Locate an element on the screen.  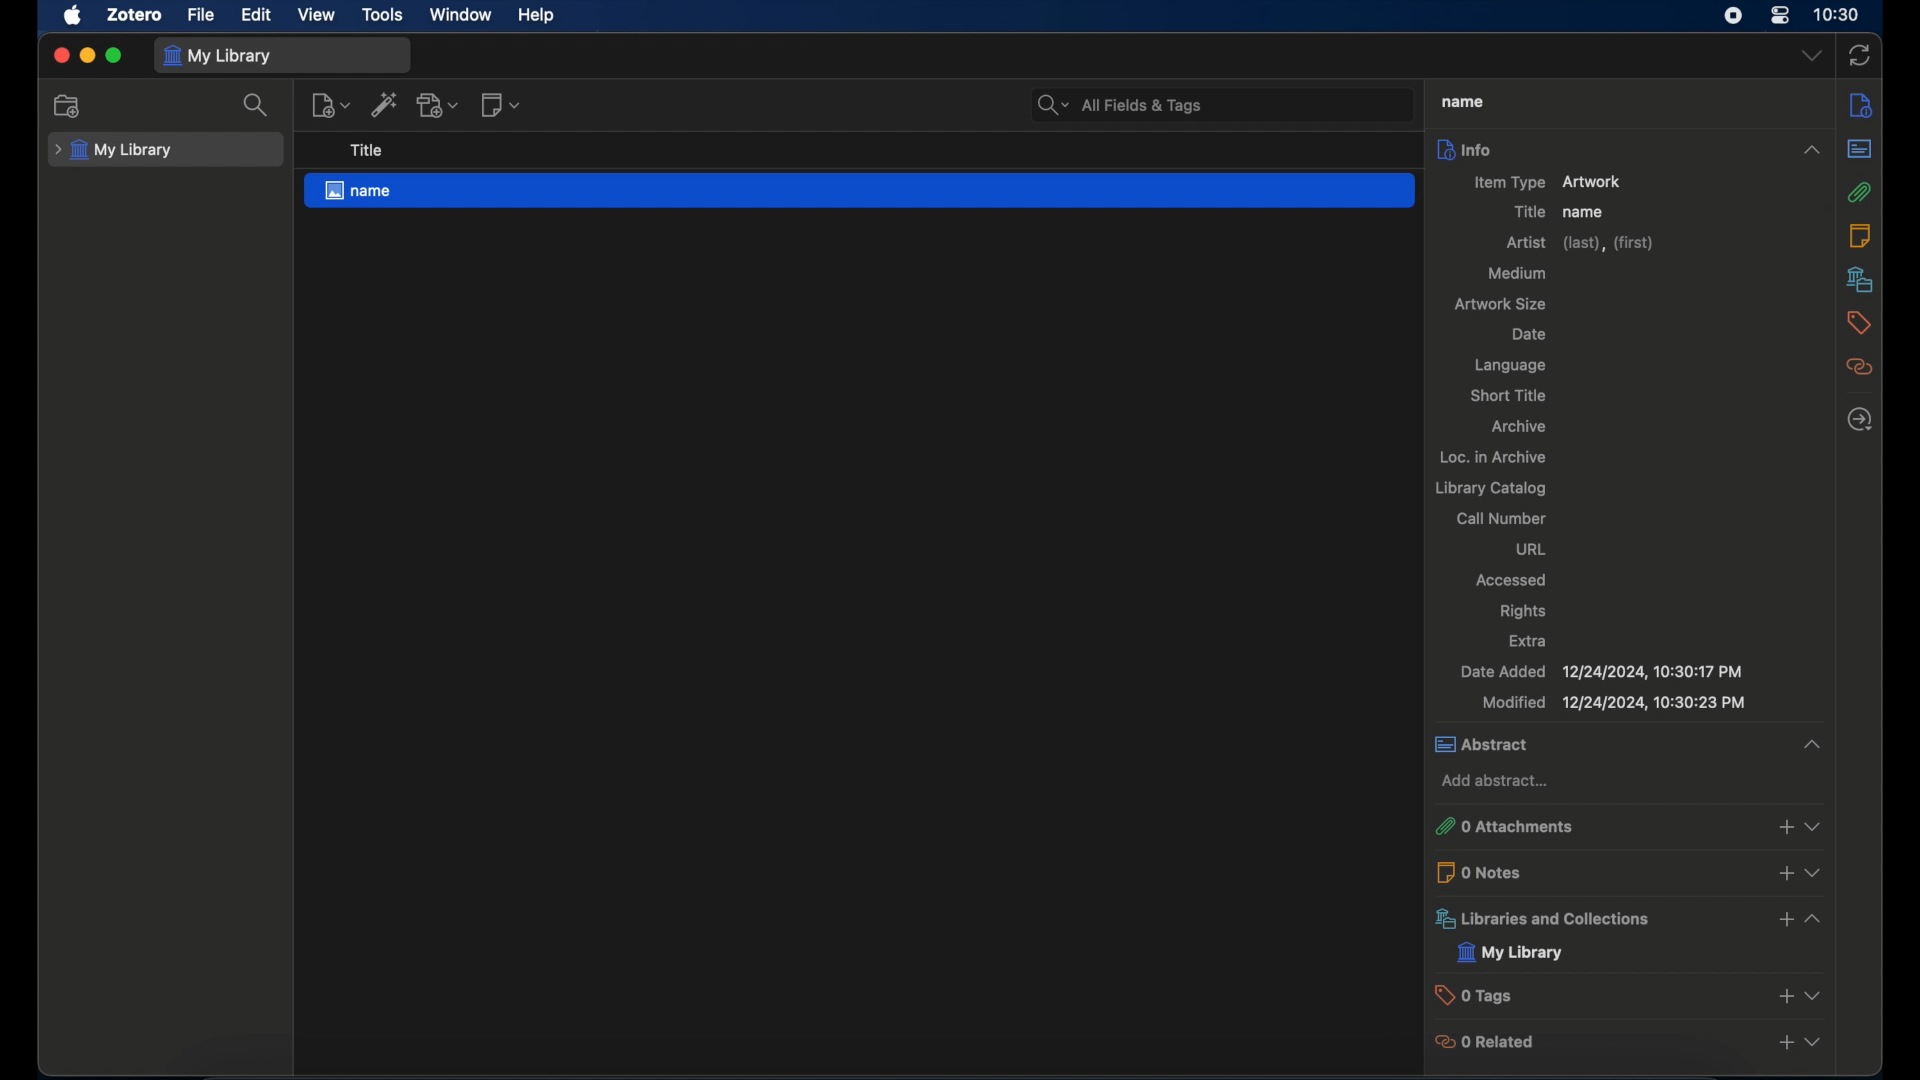
maximize is located at coordinates (114, 55).